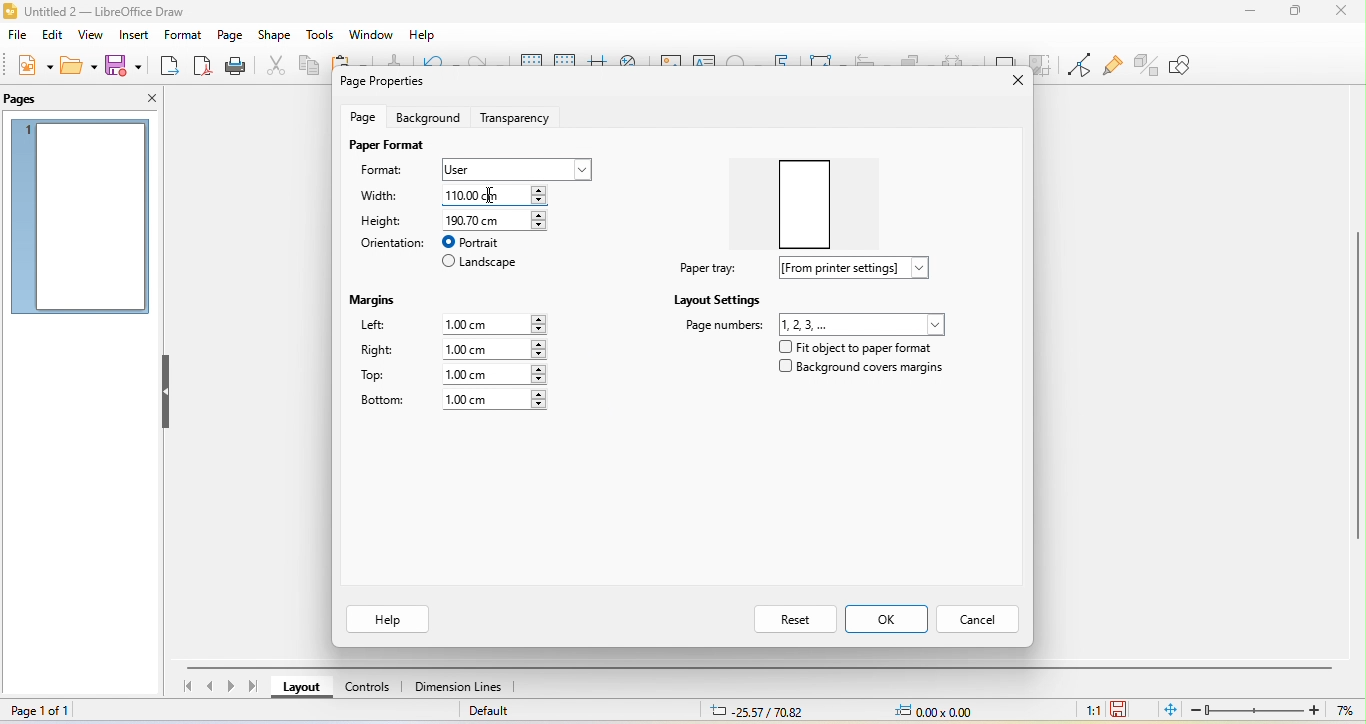  Describe the element at coordinates (378, 352) in the screenshot. I see `right` at that location.